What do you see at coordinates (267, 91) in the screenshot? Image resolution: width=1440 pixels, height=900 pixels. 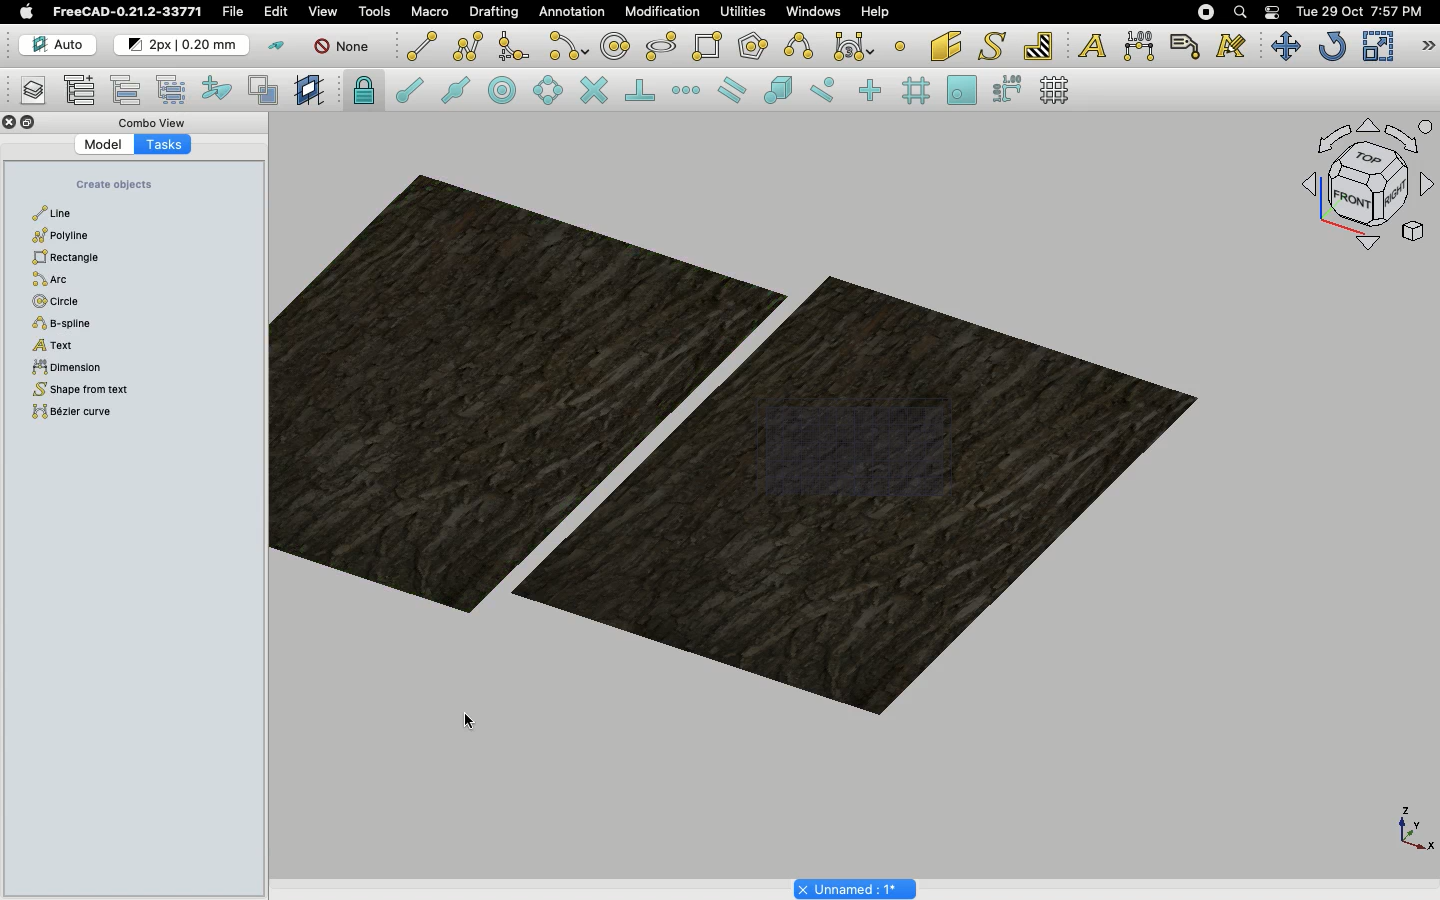 I see `Create working plane proxy` at bounding box center [267, 91].